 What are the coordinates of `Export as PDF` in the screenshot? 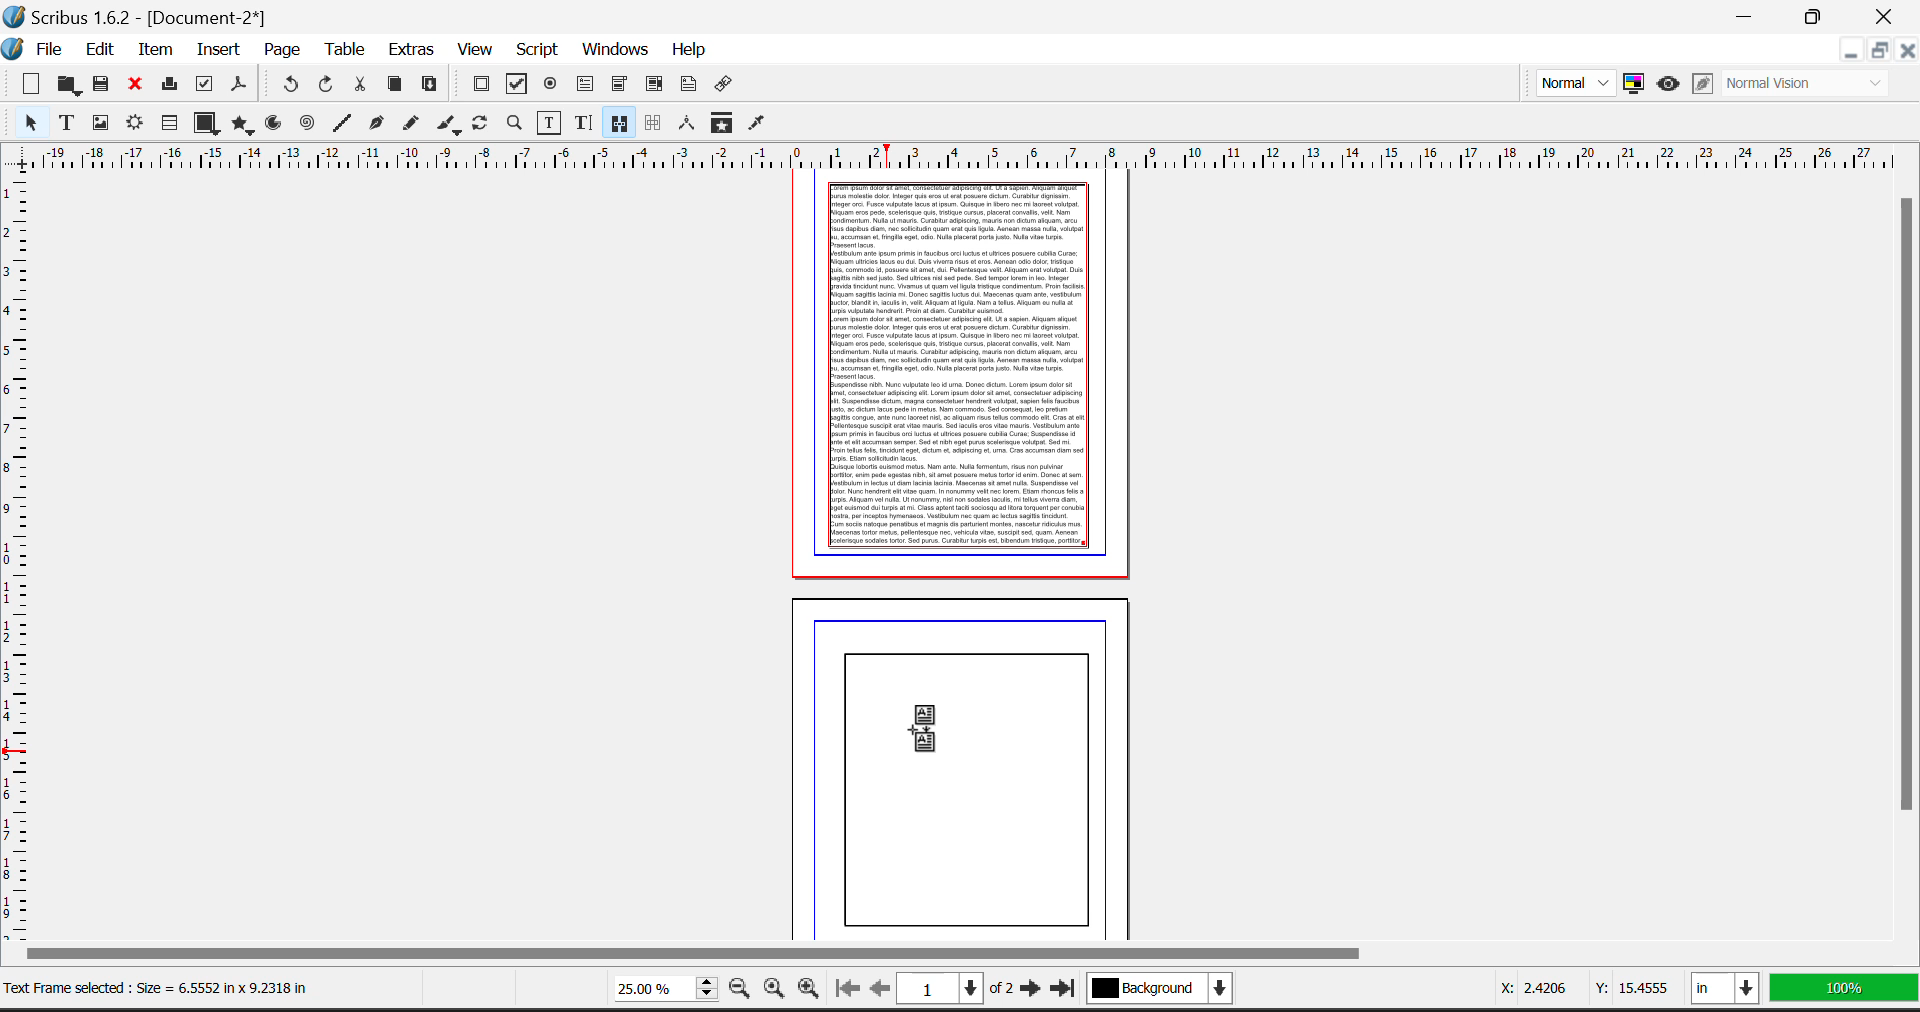 It's located at (240, 89).